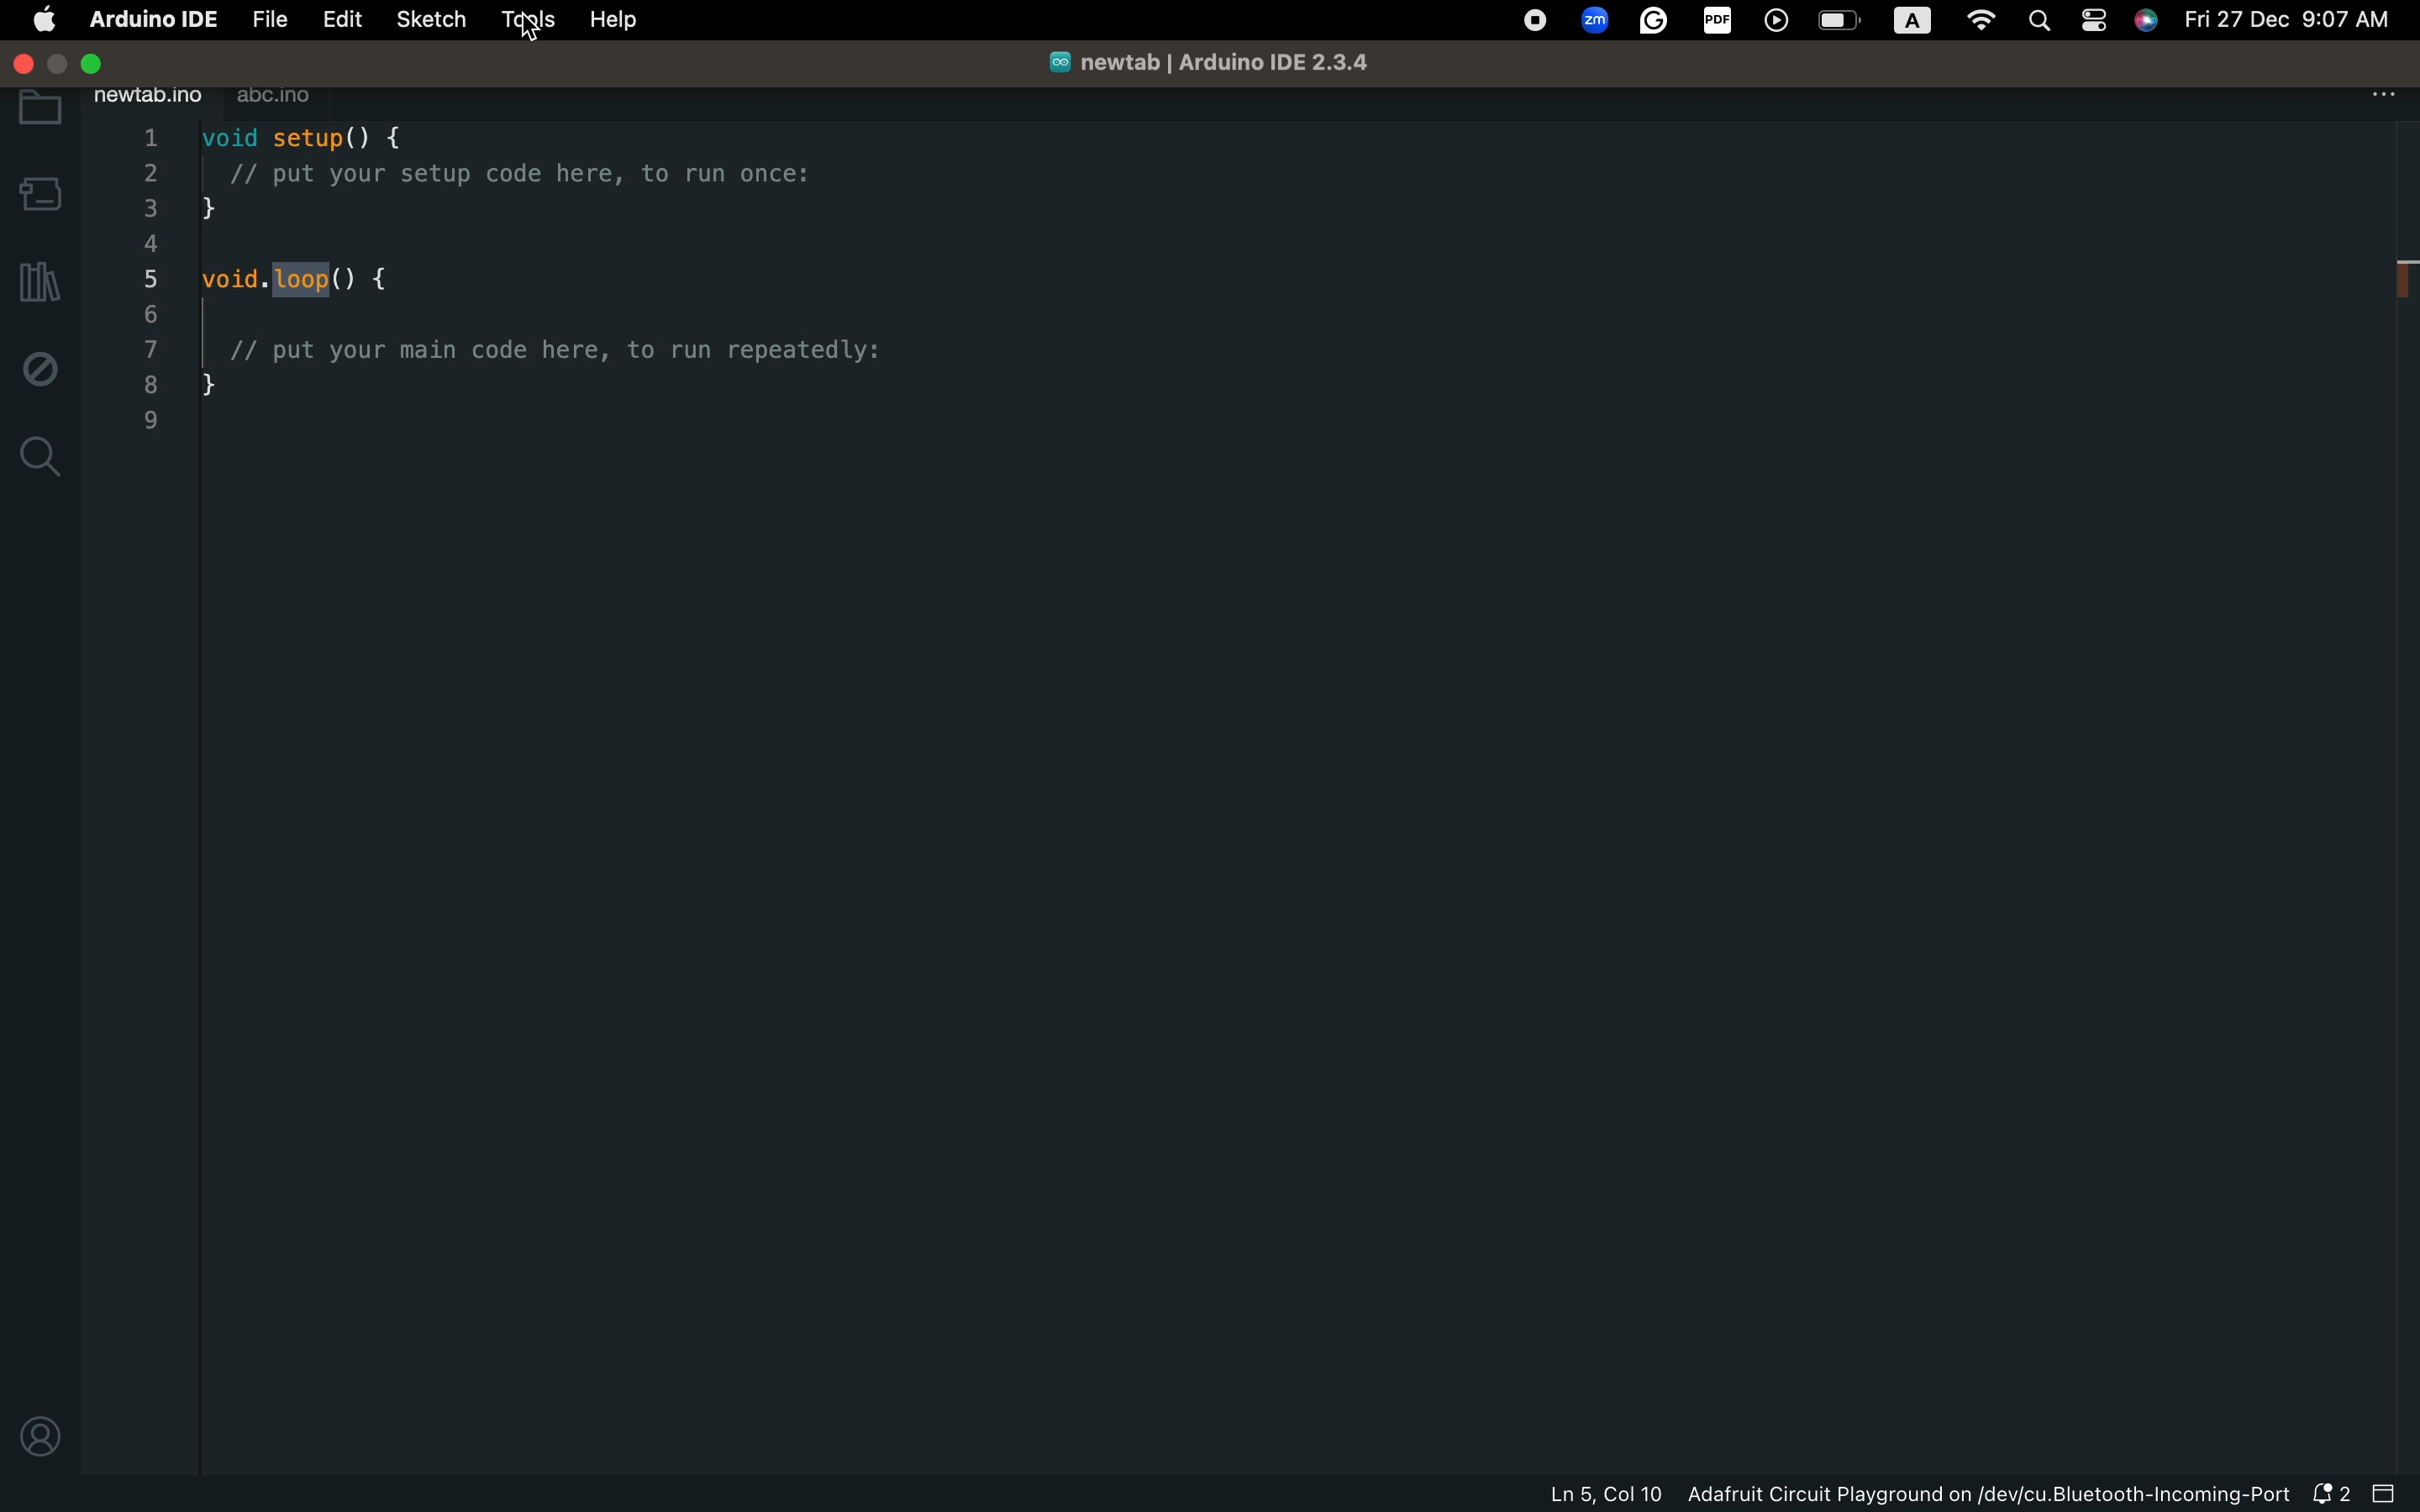  I want to click on OS control, so click(1828, 23).